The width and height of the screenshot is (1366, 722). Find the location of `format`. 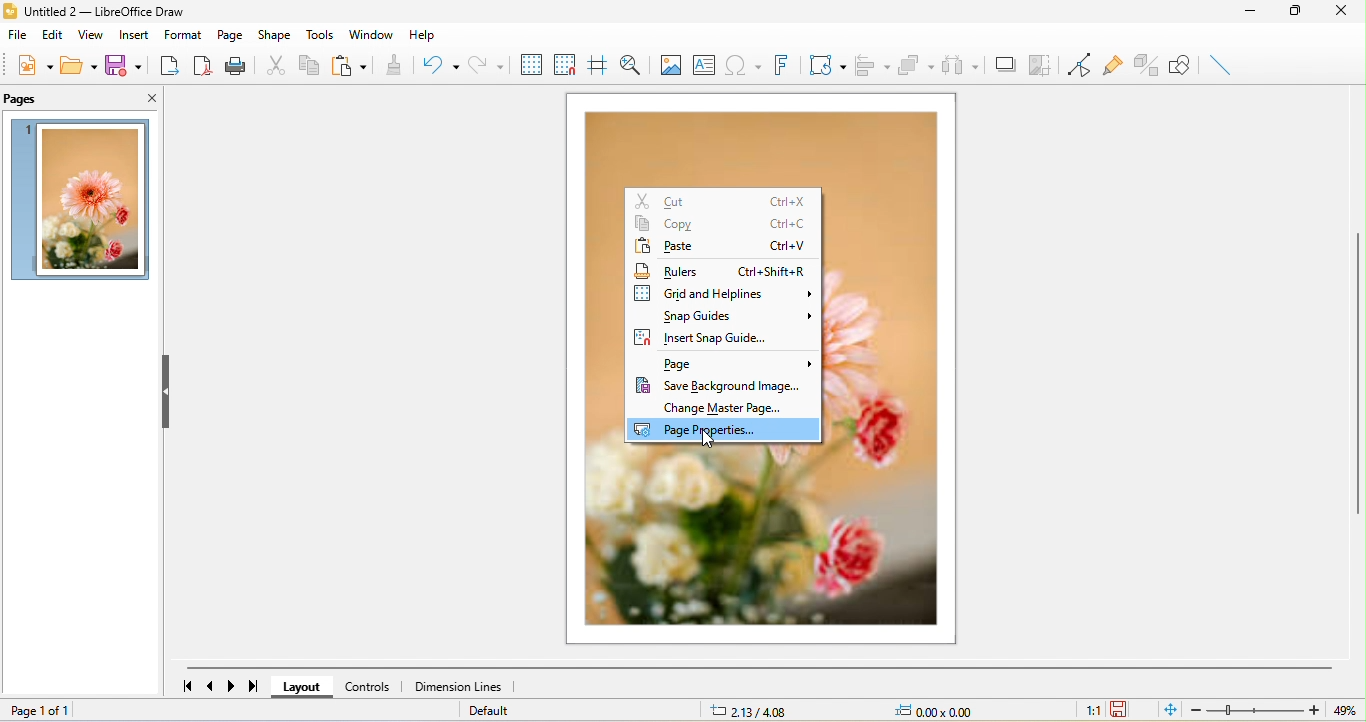

format is located at coordinates (184, 34).